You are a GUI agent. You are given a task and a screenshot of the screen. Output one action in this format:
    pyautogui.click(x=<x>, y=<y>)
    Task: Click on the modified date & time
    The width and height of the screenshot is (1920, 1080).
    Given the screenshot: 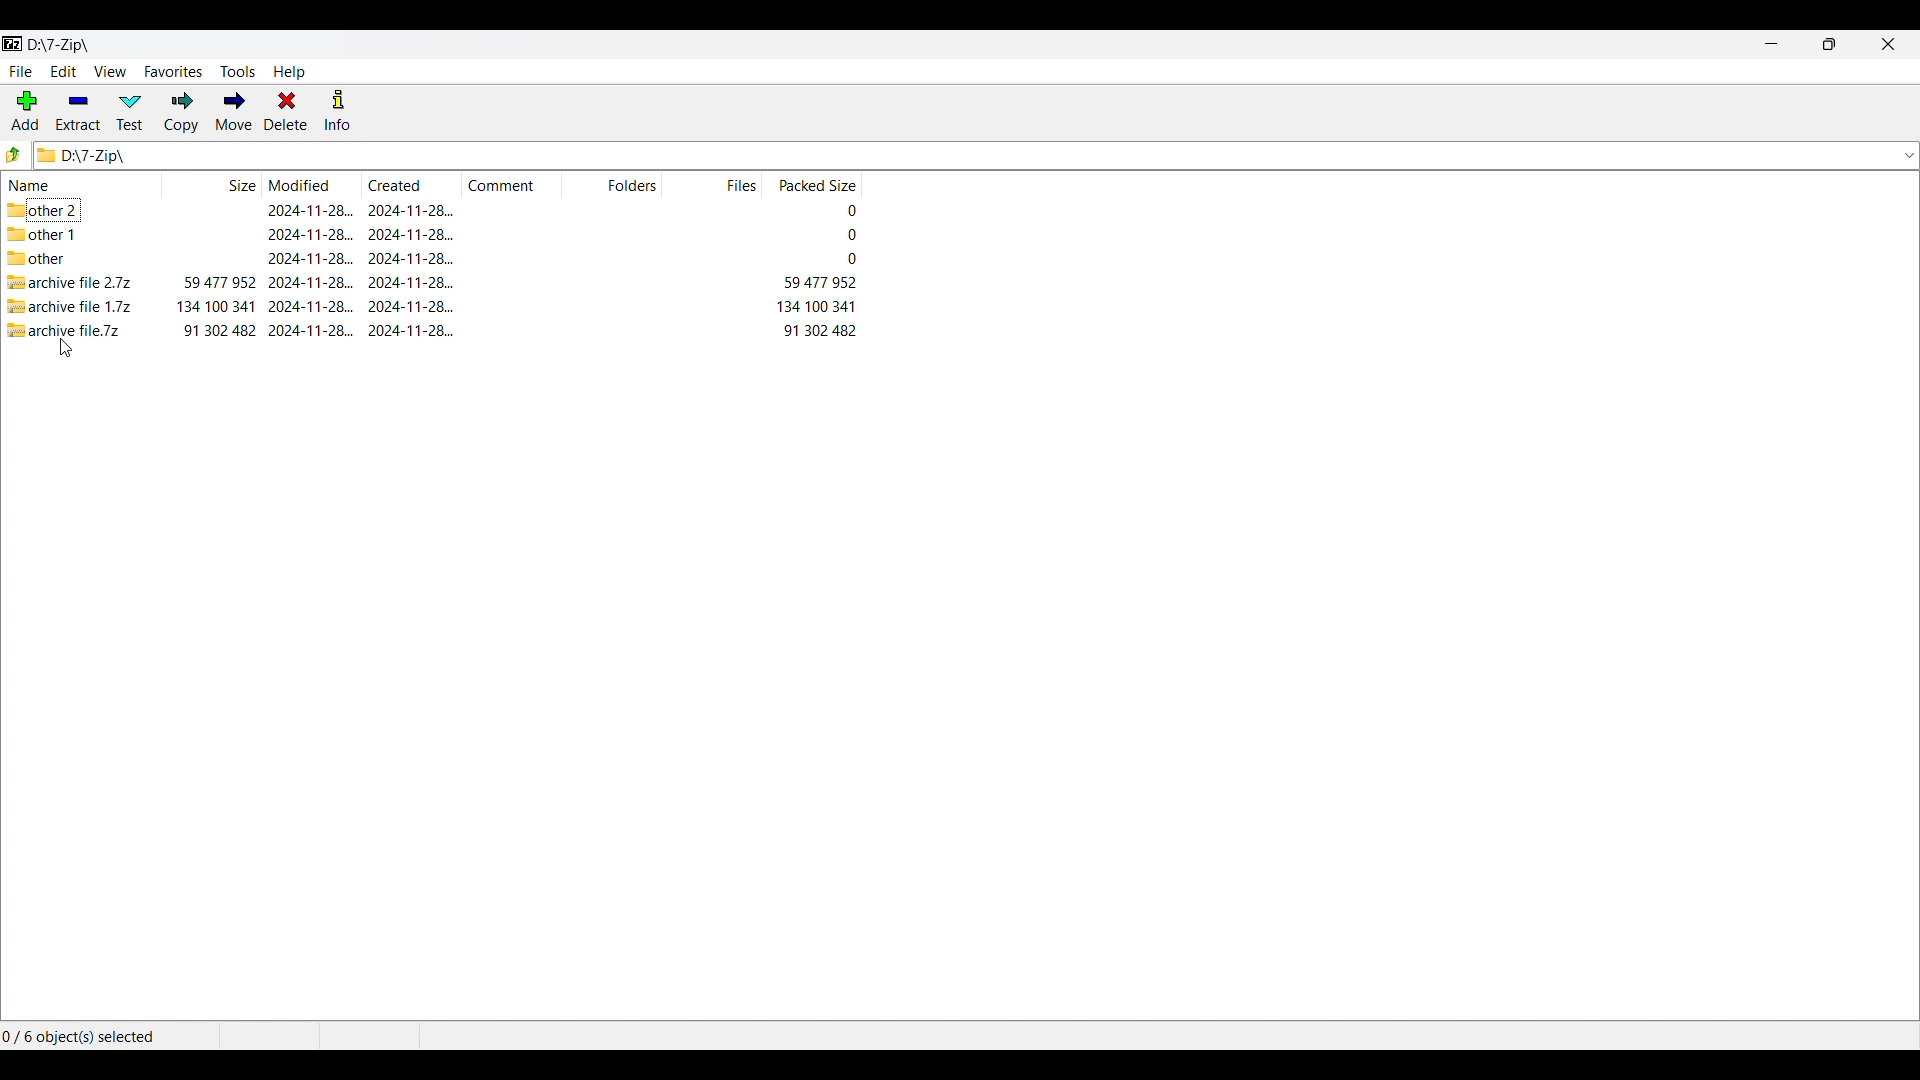 What is the action you would take?
    pyautogui.click(x=310, y=258)
    